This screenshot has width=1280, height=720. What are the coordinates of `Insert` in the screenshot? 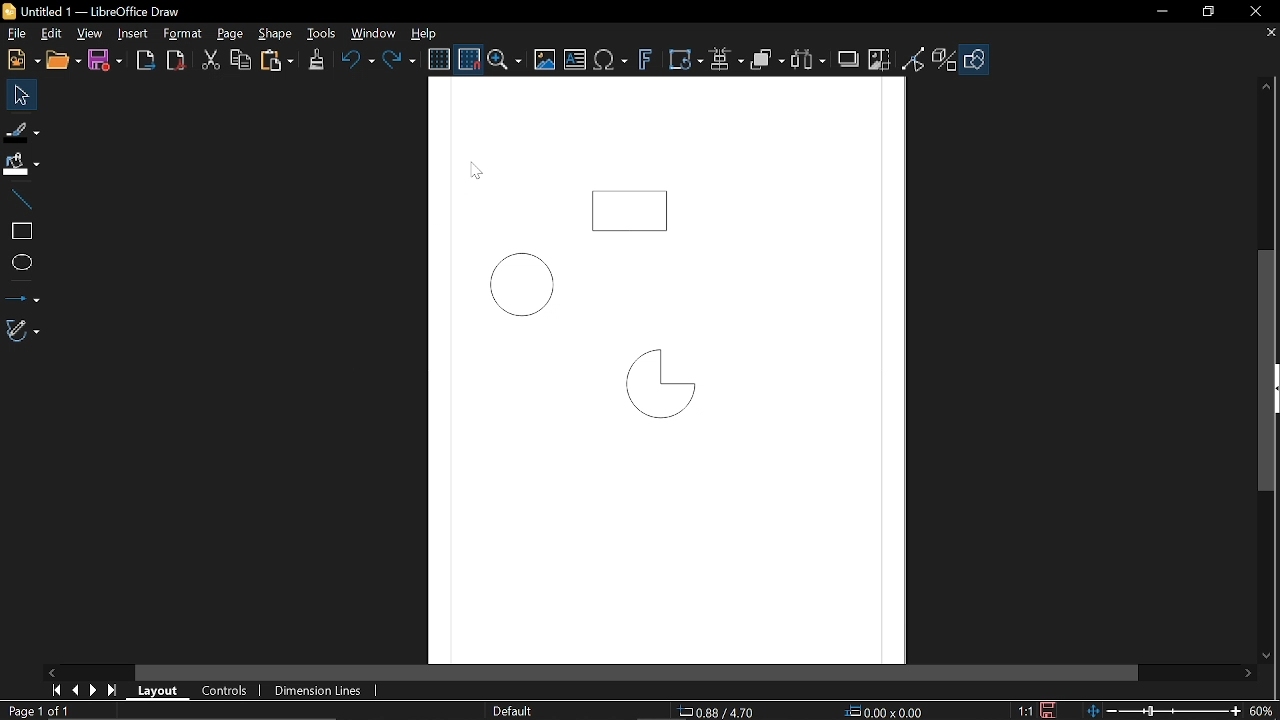 It's located at (131, 35).